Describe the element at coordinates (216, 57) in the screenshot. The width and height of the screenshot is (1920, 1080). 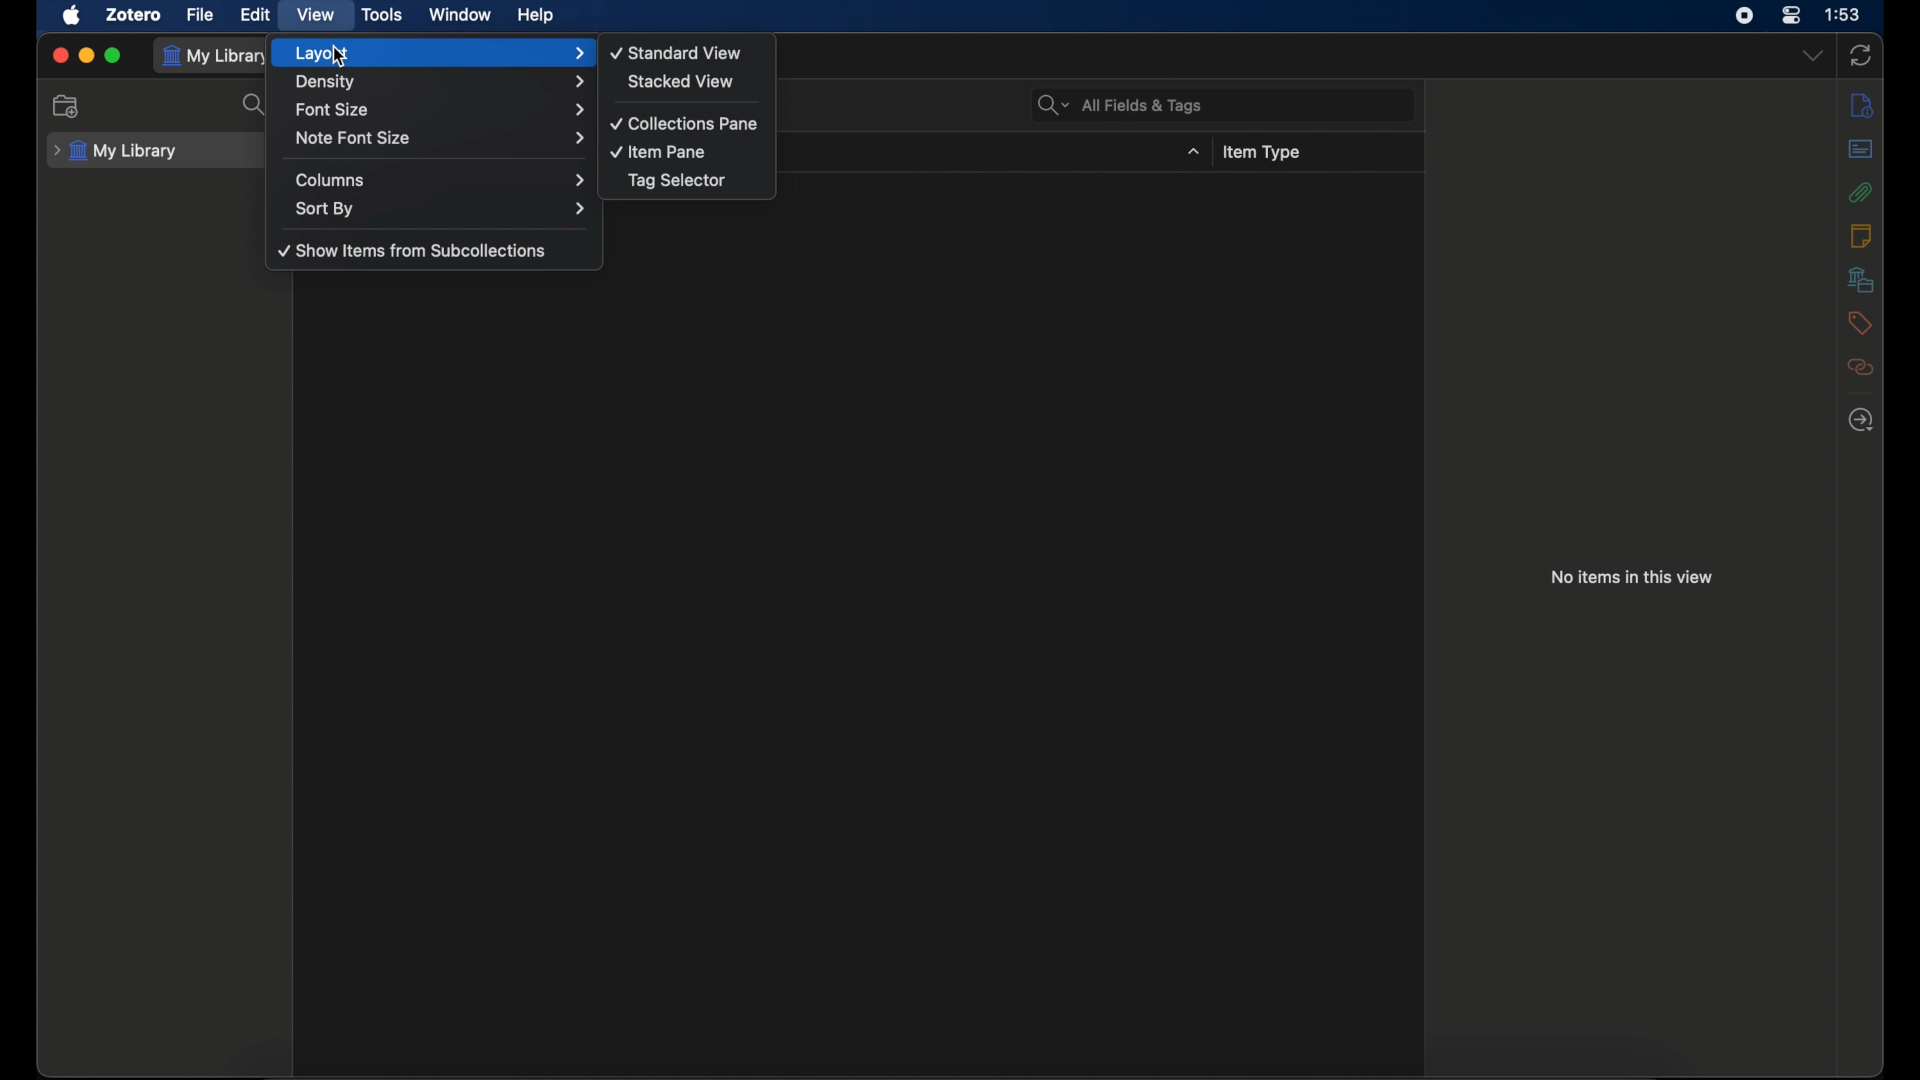
I see `my library` at that location.